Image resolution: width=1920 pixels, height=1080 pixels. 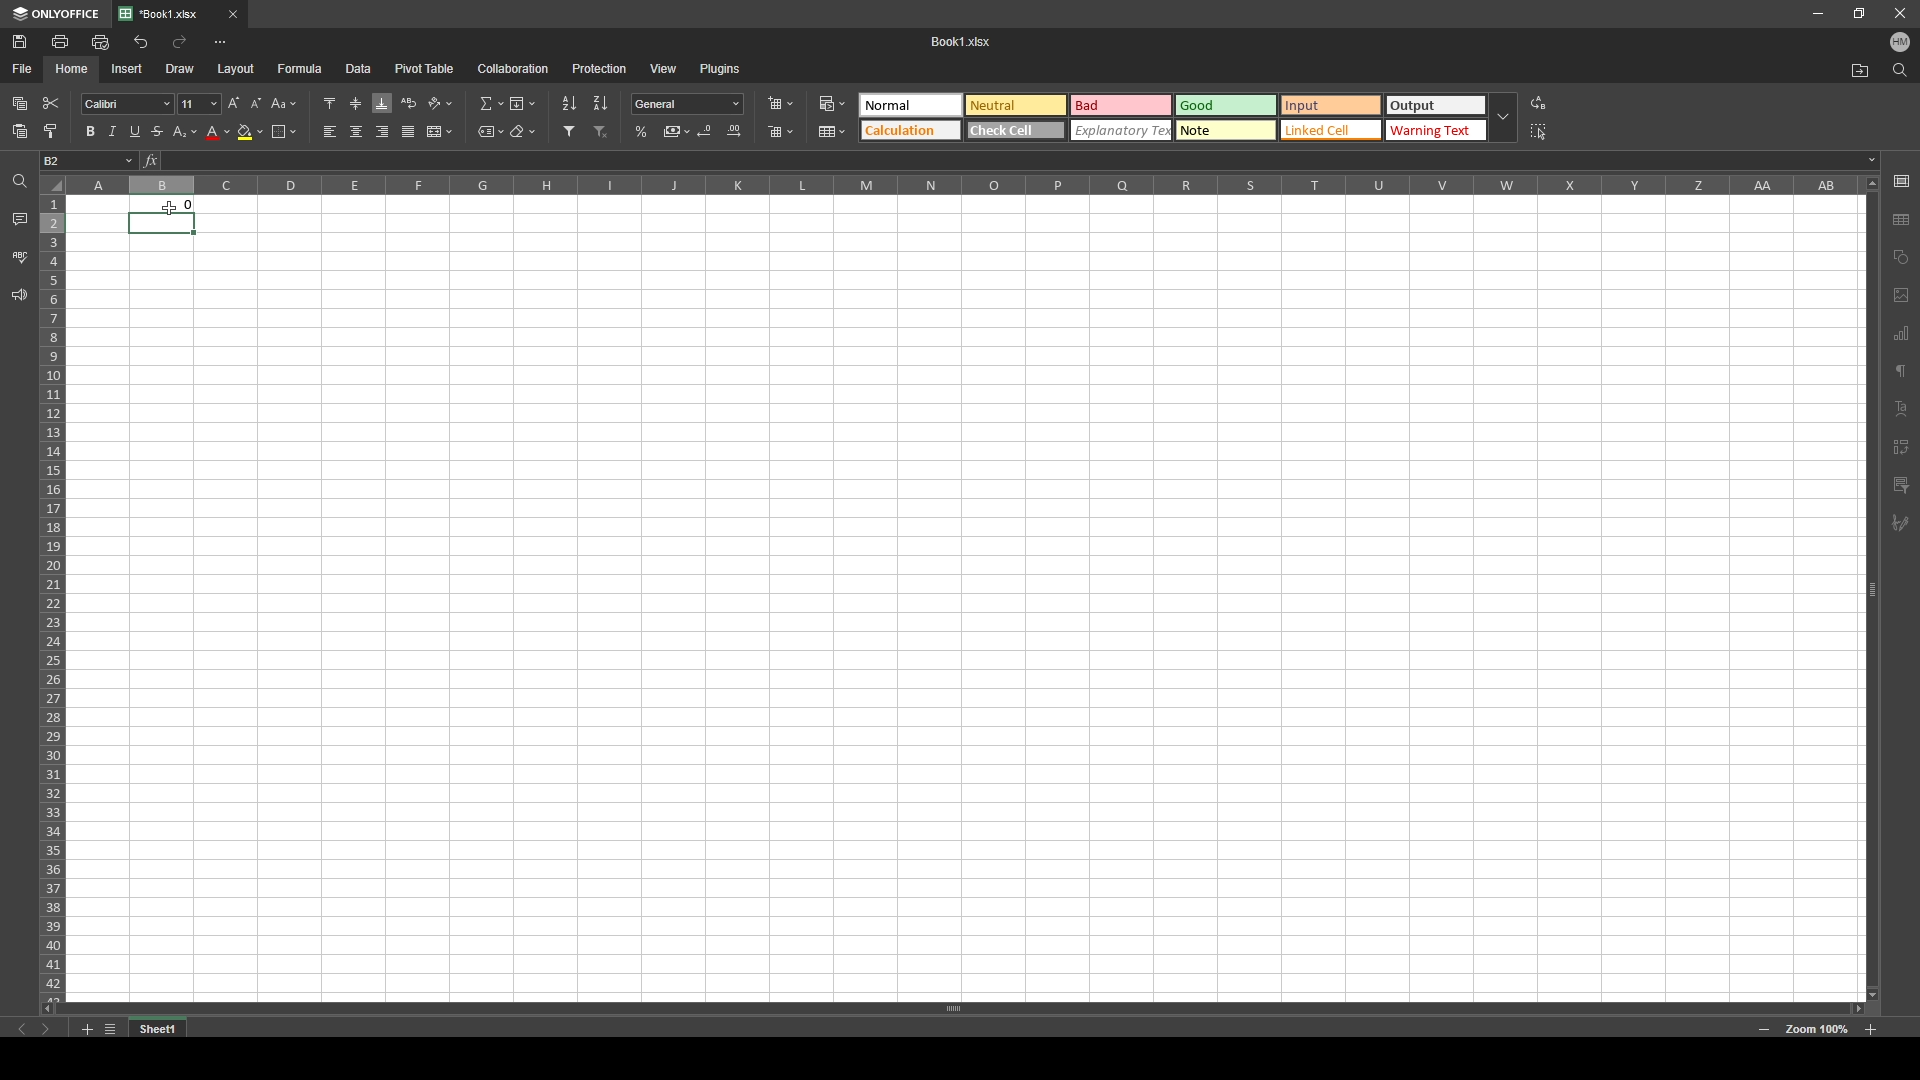 What do you see at coordinates (603, 132) in the screenshot?
I see `remove filter` at bounding box center [603, 132].